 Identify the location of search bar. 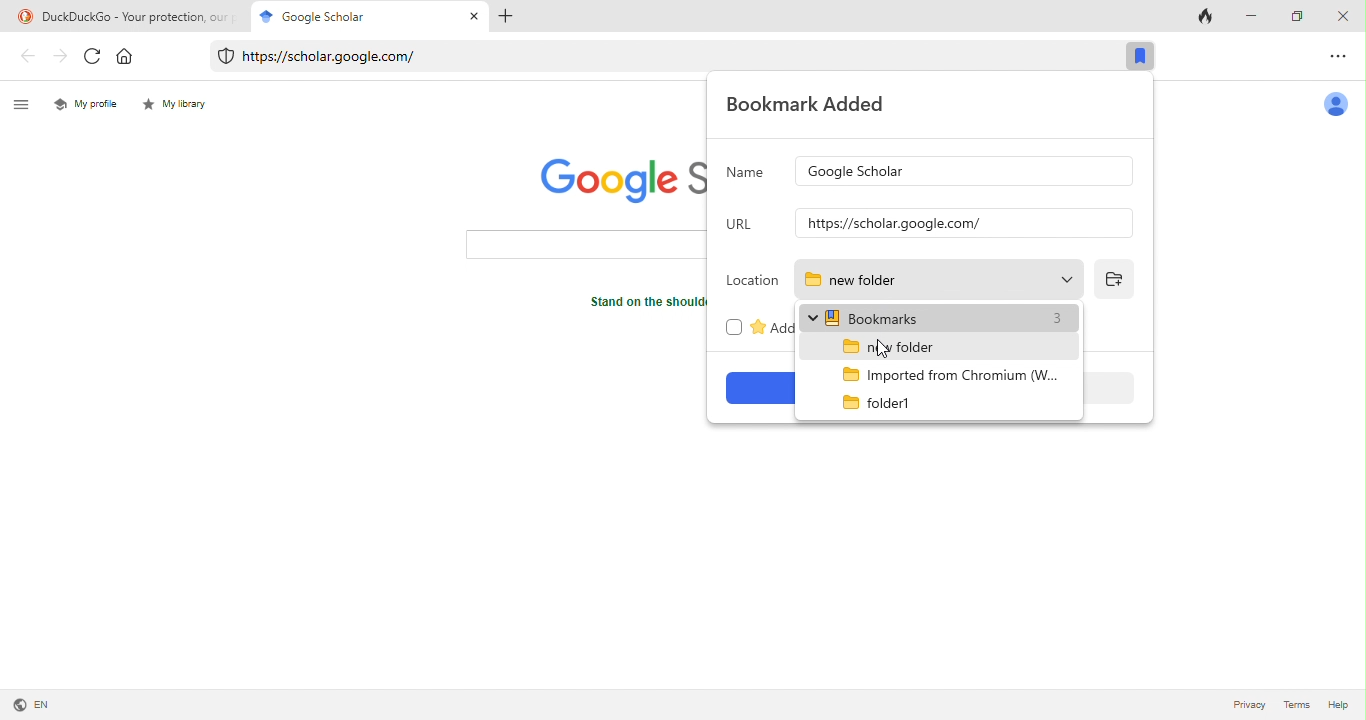
(586, 246).